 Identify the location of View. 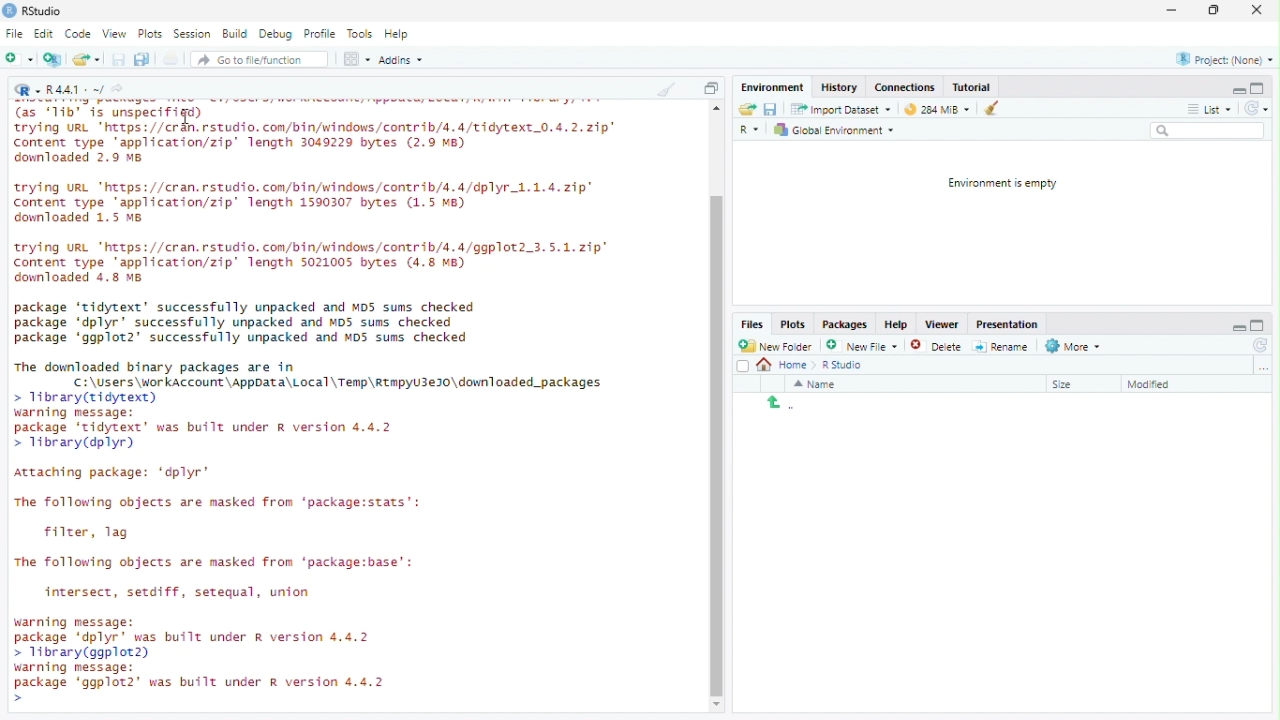
(114, 34).